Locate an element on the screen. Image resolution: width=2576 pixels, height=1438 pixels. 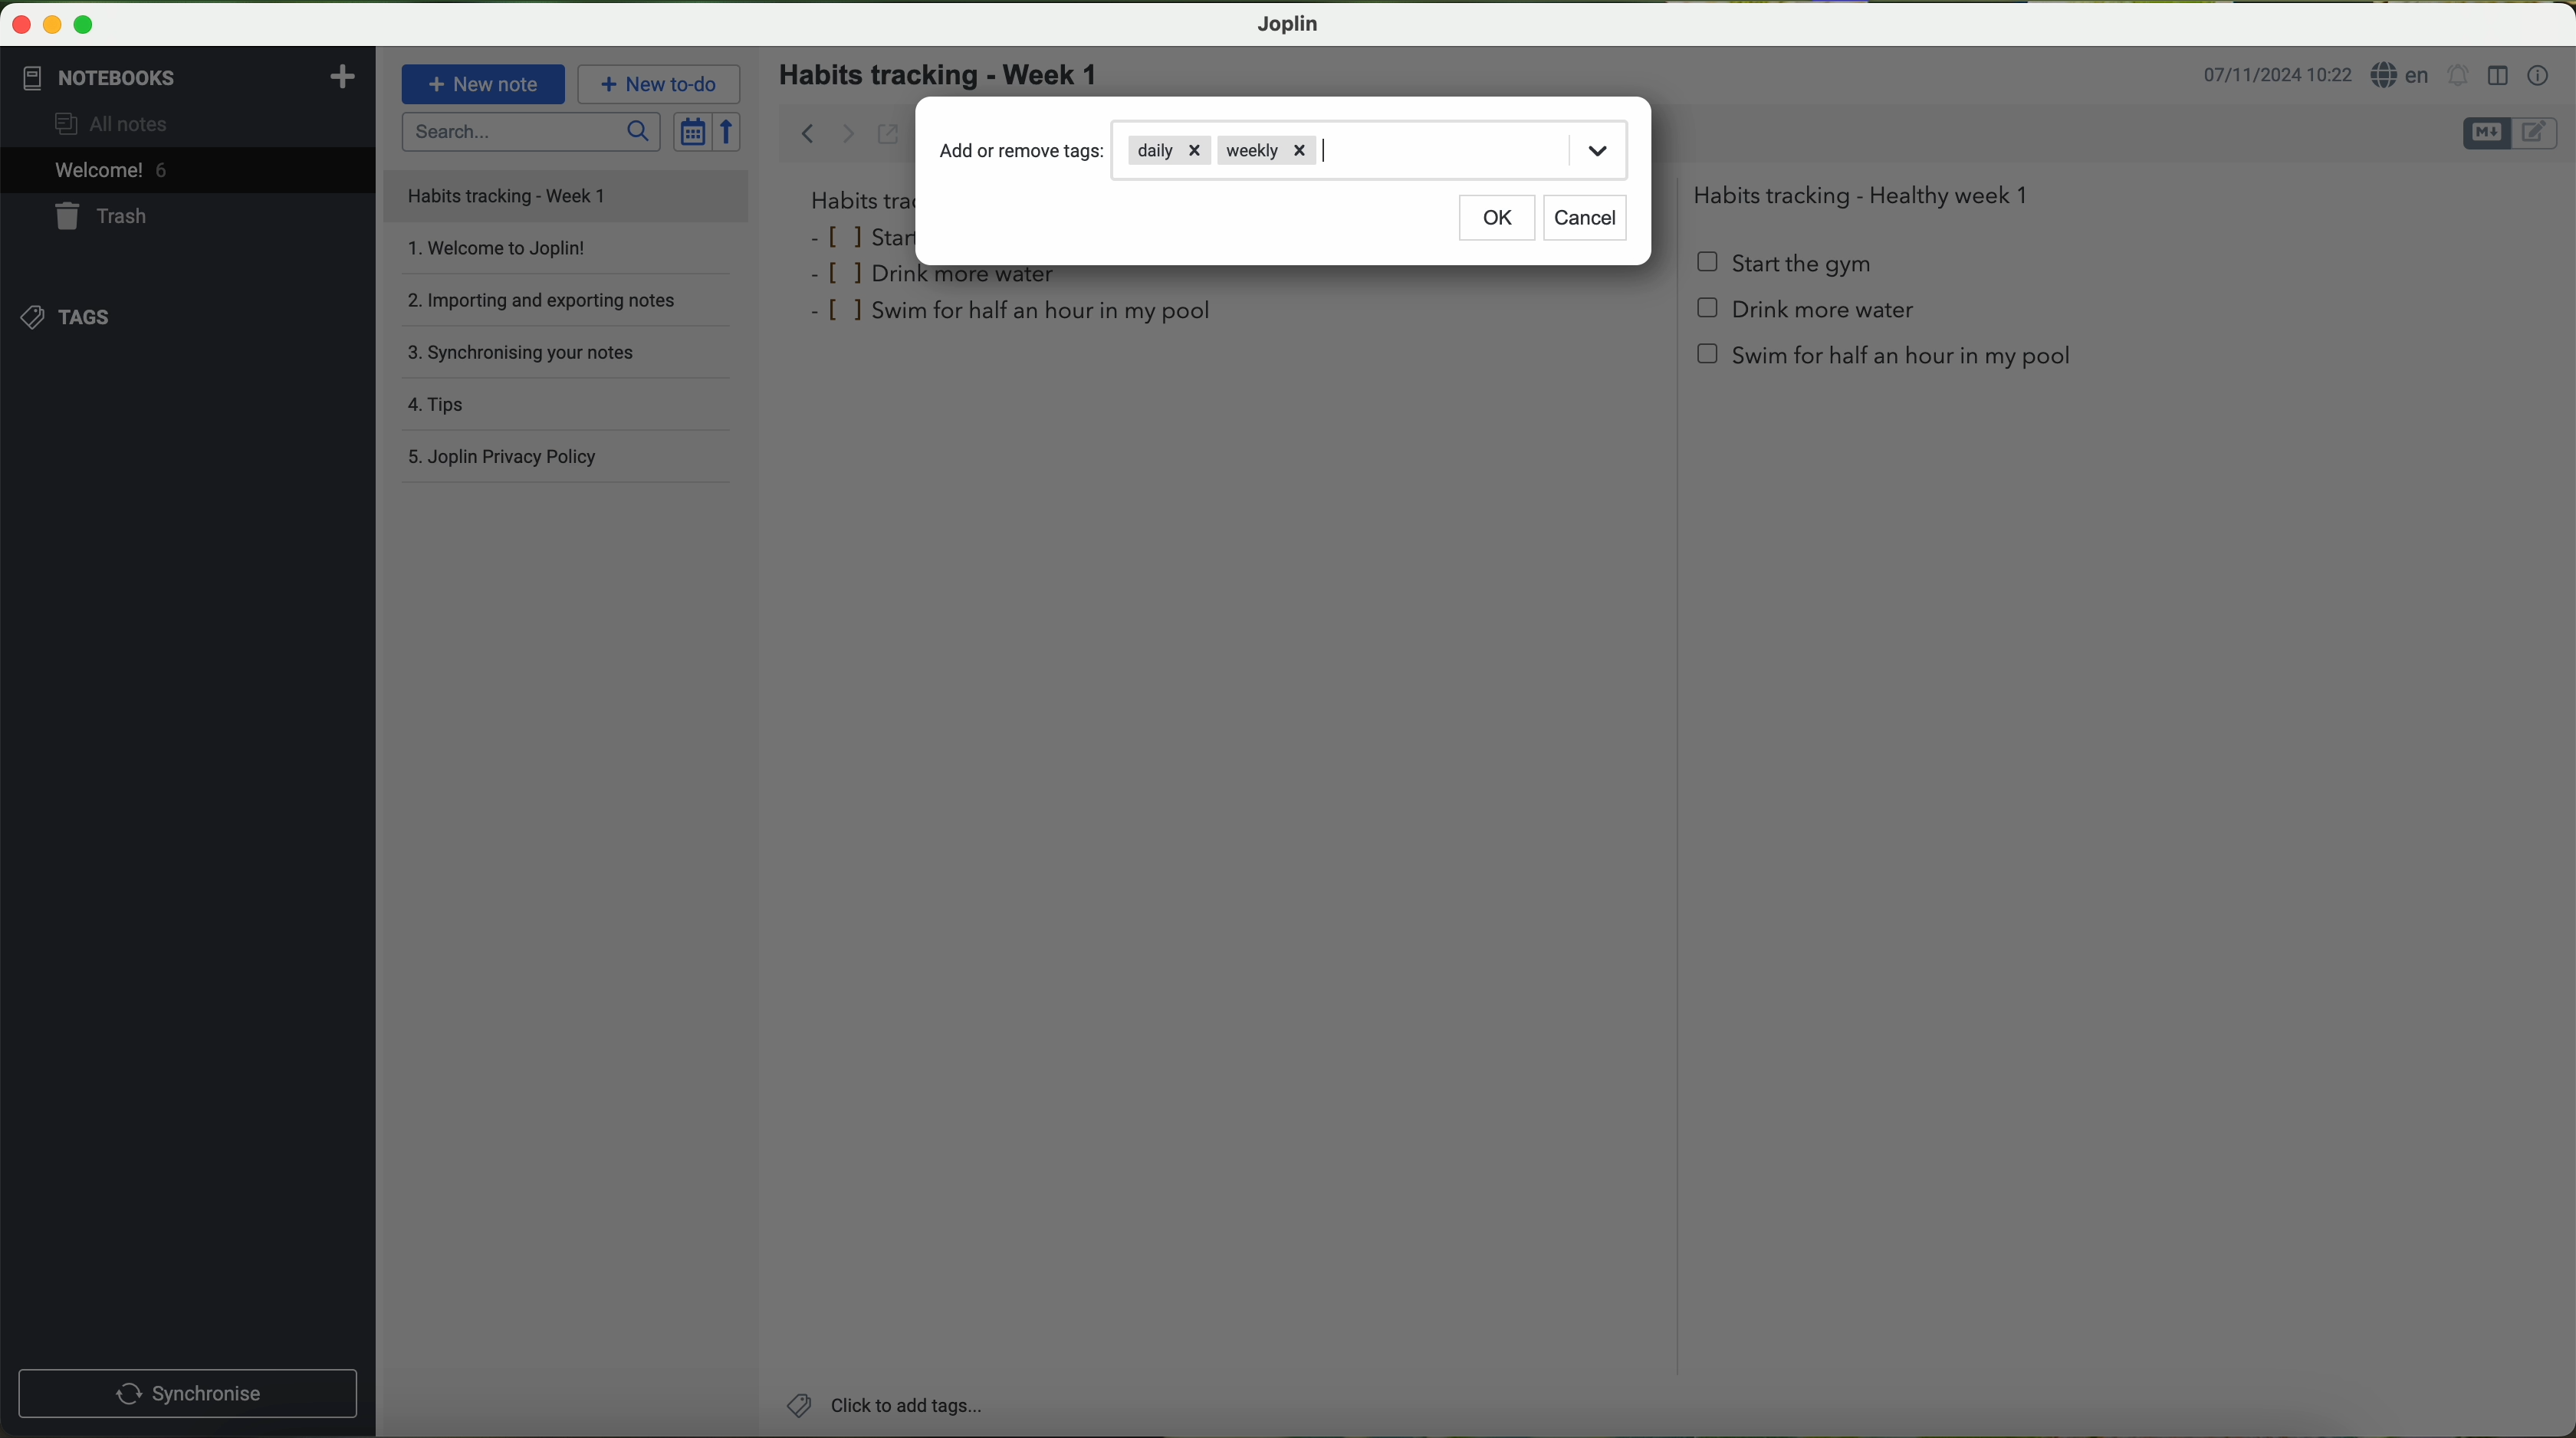
language is located at coordinates (2402, 74).